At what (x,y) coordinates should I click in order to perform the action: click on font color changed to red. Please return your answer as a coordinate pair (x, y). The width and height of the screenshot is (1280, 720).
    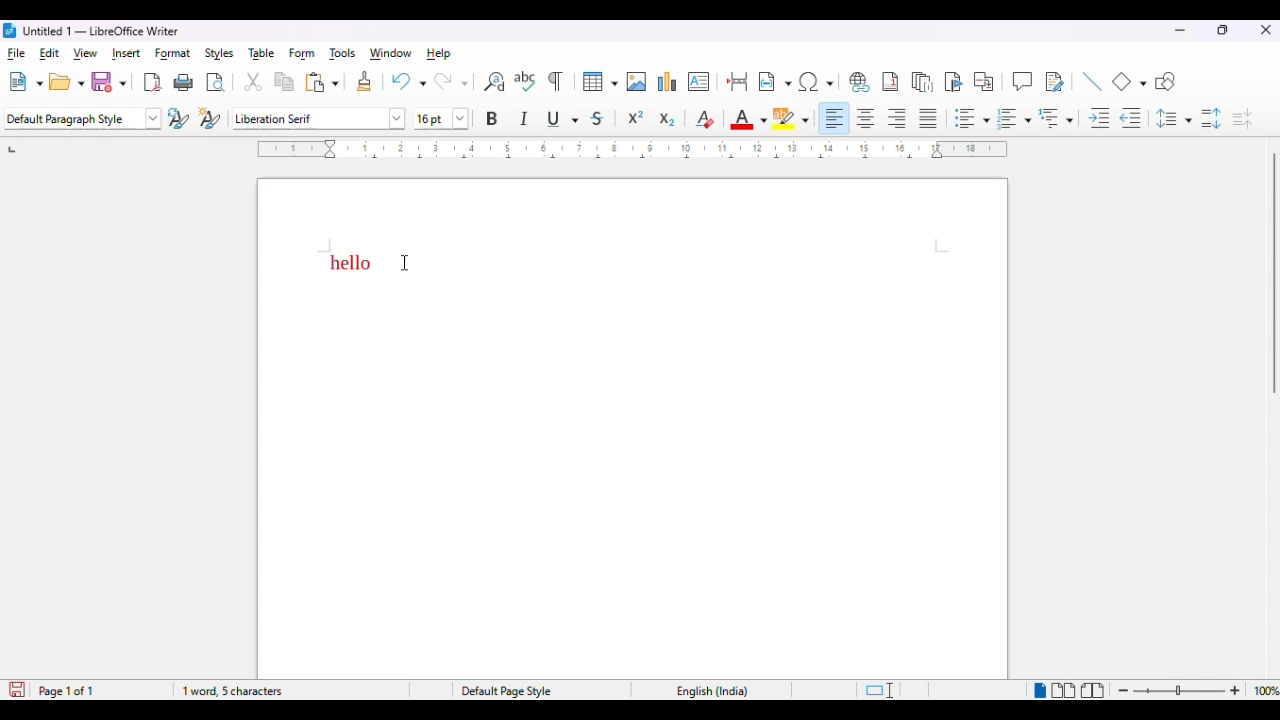
    Looking at the image, I should click on (353, 263).